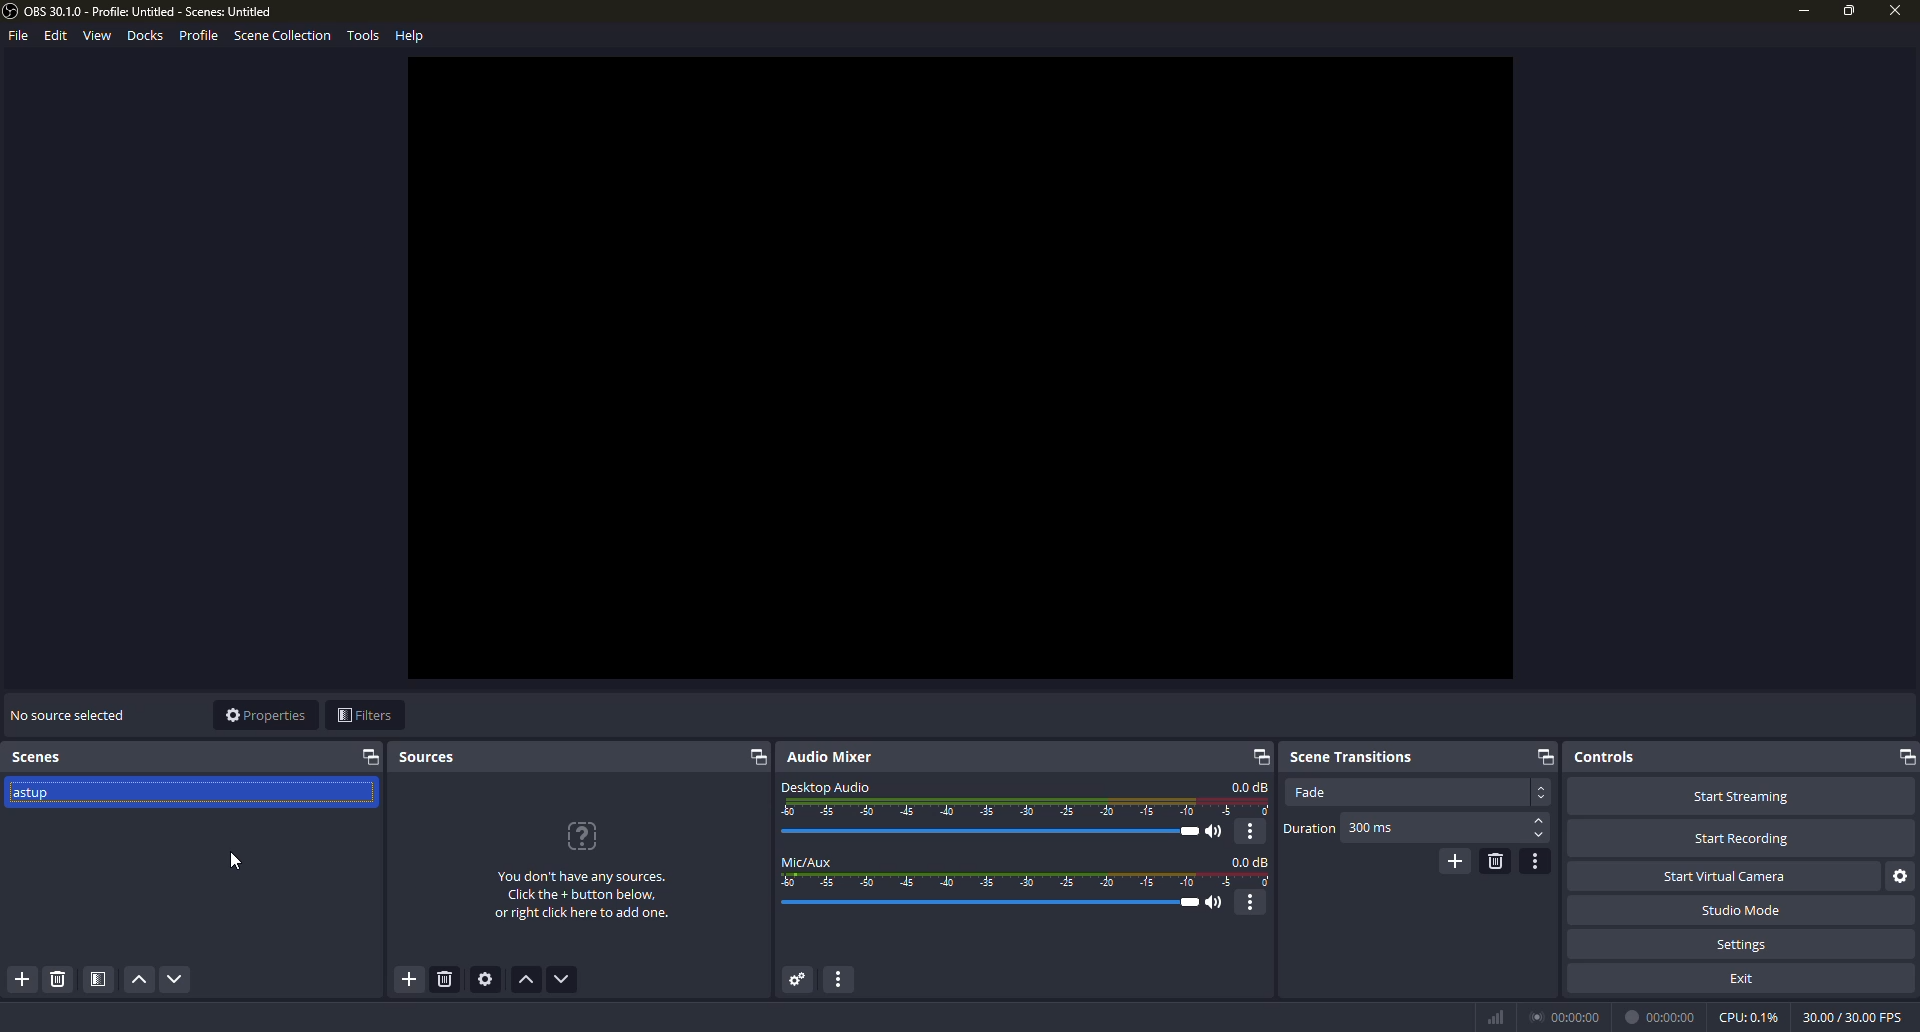 This screenshot has width=1920, height=1032. I want to click on audio mixer, so click(835, 757).